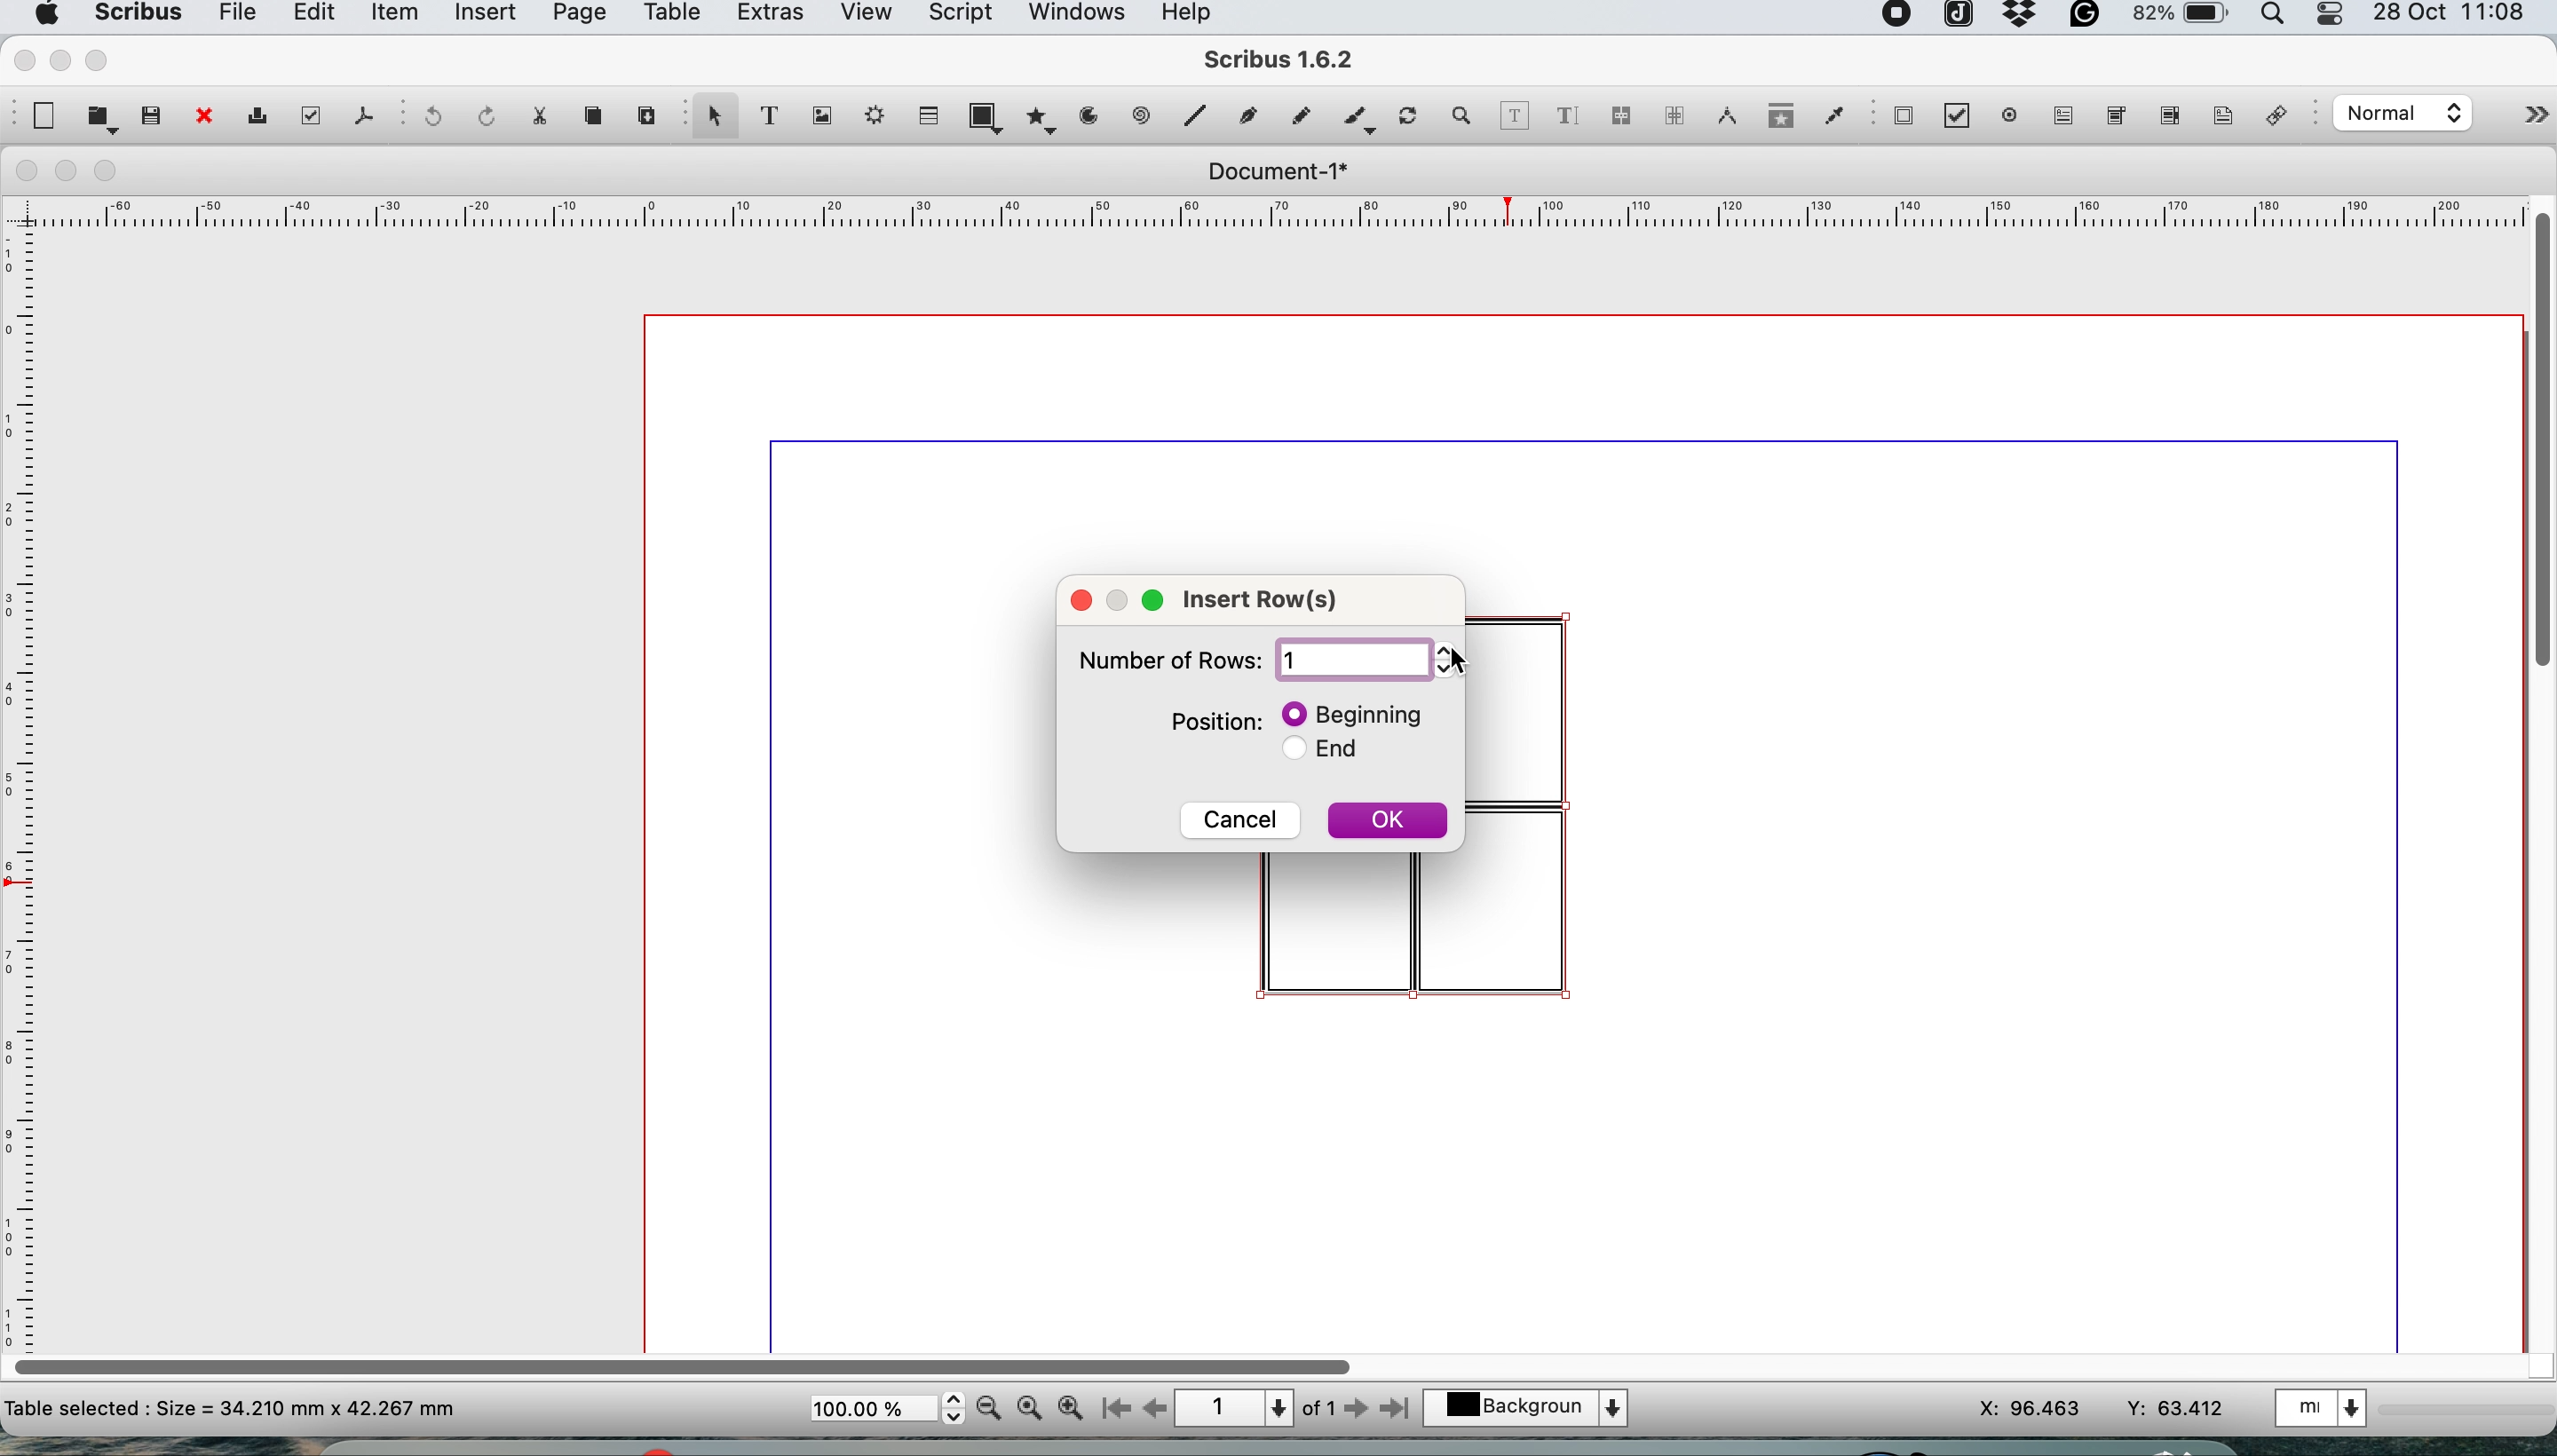 Image resolution: width=2557 pixels, height=1456 pixels. What do you see at coordinates (1452, 660) in the screenshot?
I see `increment or decrement number of rows` at bounding box center [1452, 660].